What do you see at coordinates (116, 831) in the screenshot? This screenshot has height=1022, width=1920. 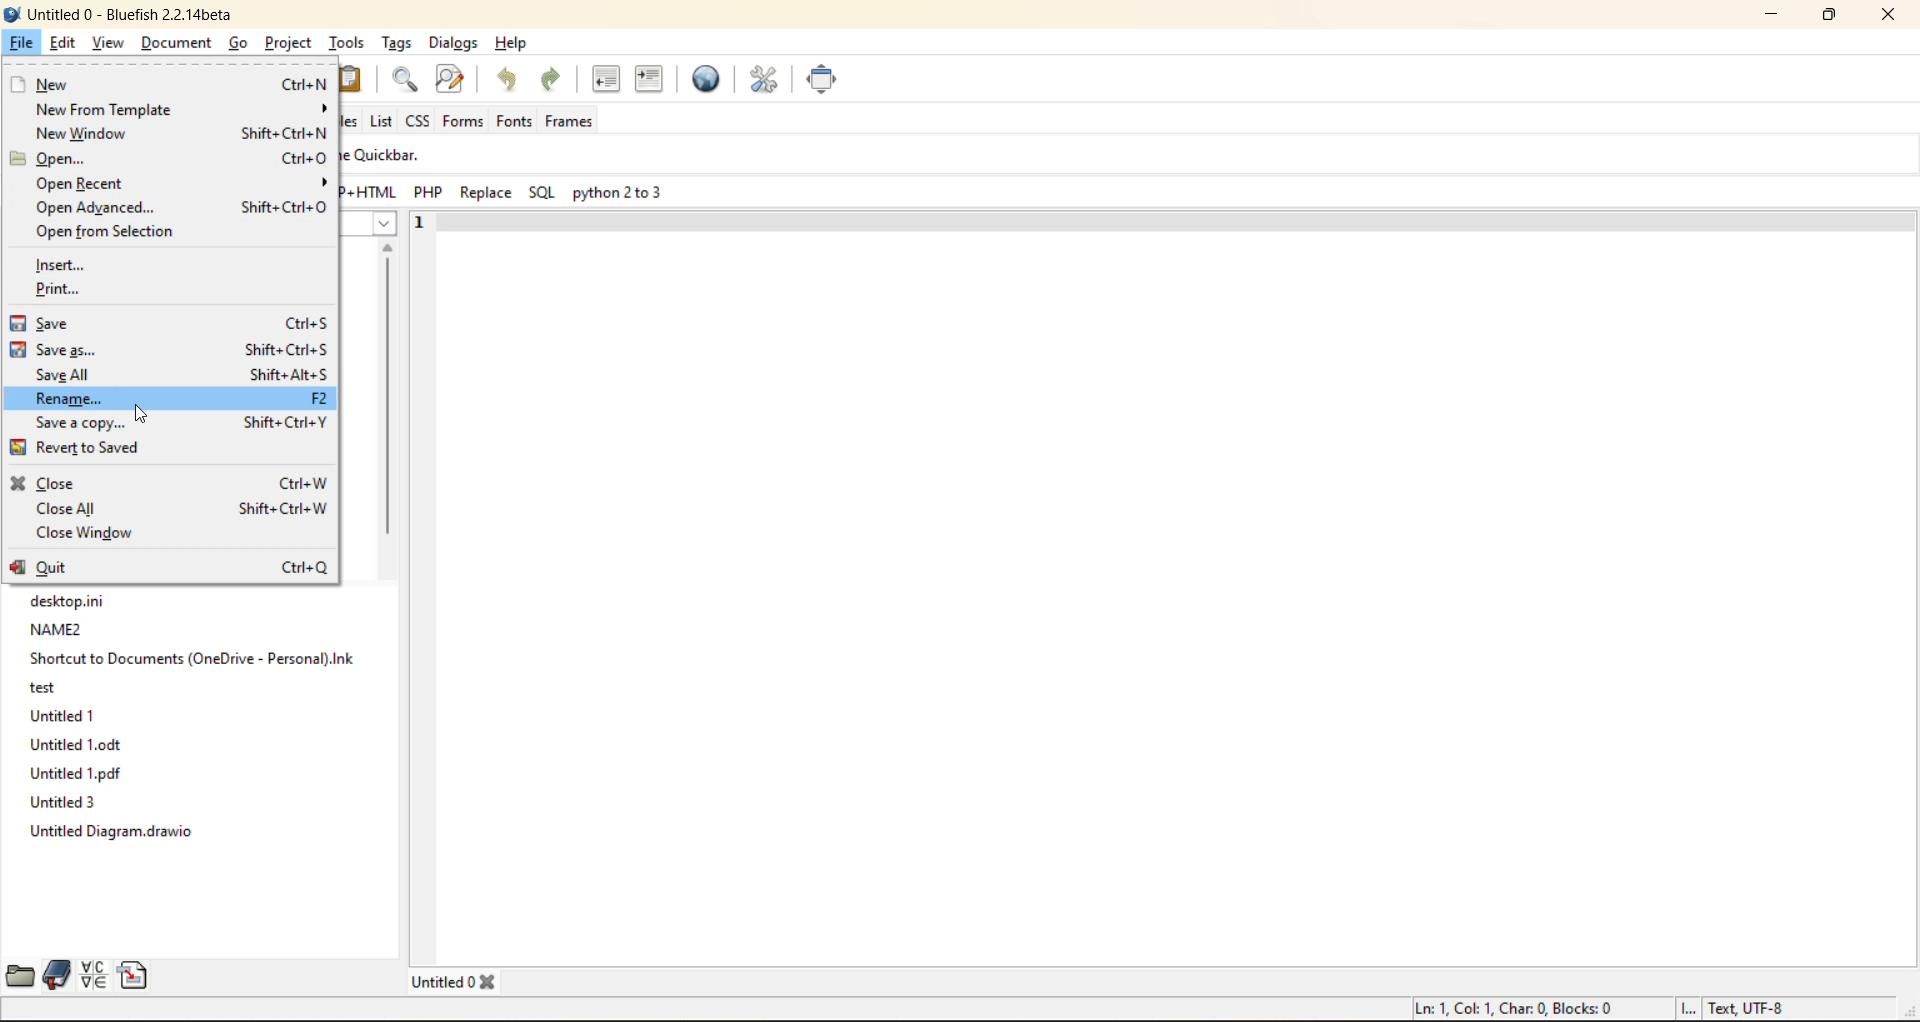 I see `Untitled Diagram.drawio` at bounding box center [116, 831].